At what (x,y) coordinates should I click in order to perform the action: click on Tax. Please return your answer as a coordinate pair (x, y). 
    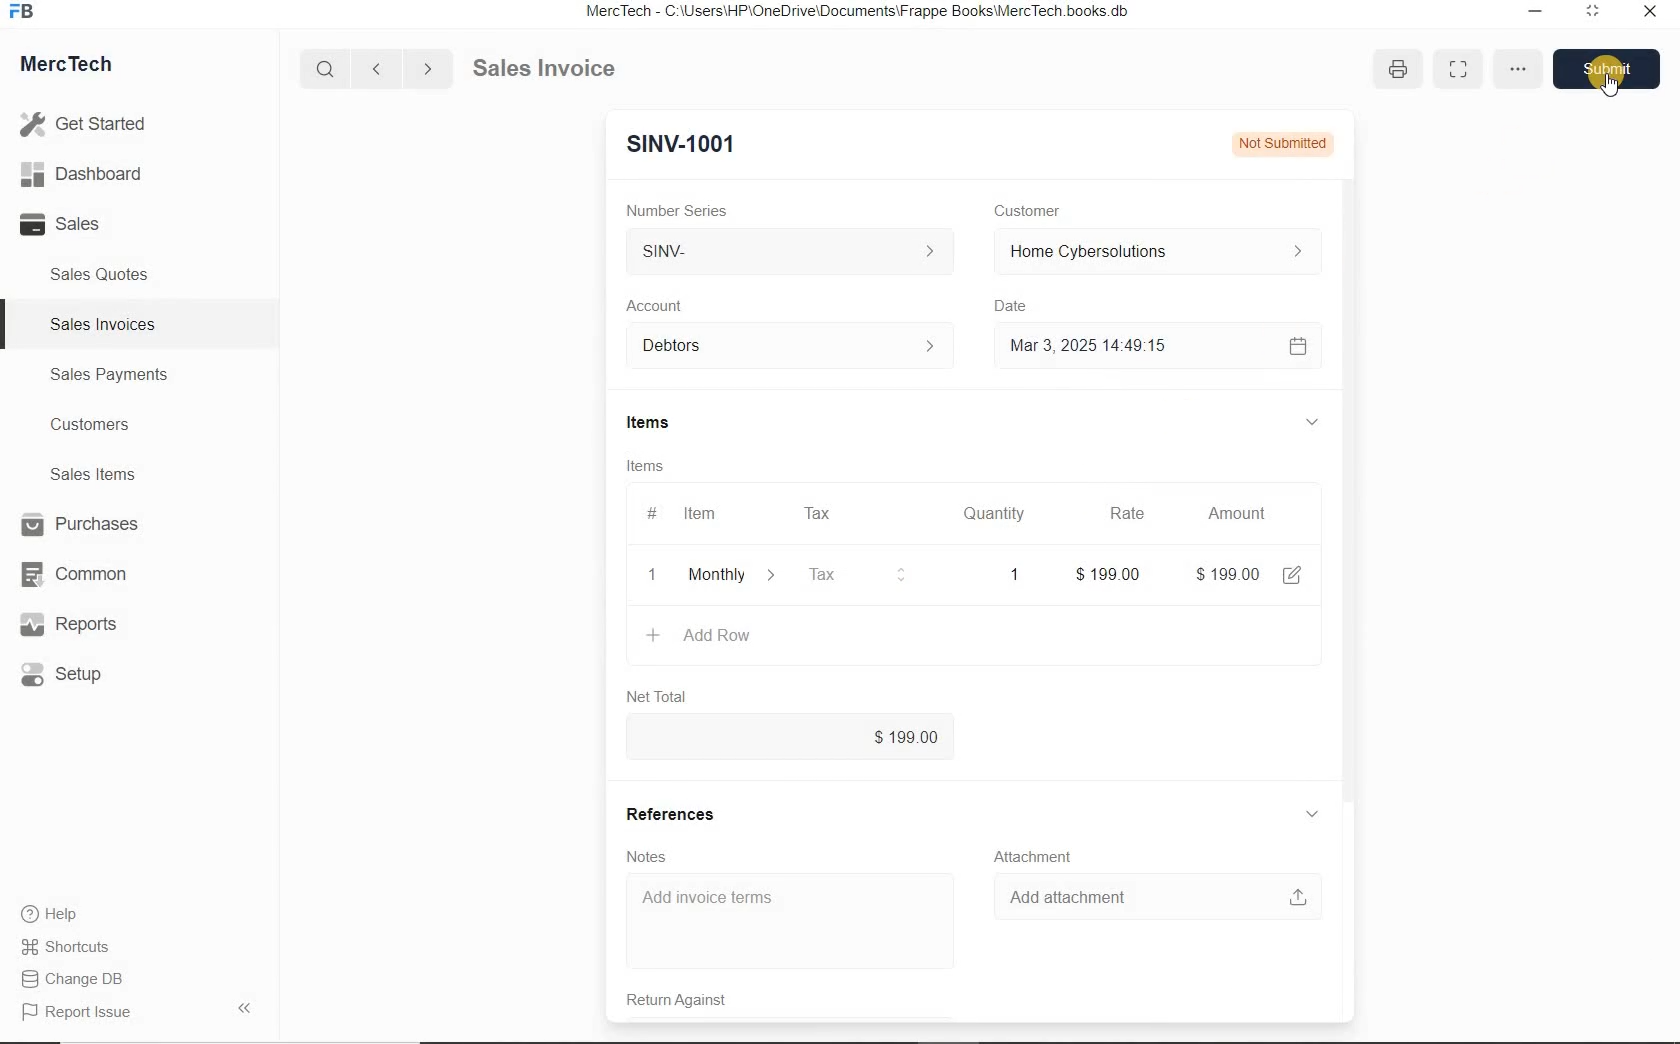
    Looking at the image, I should click on (859, 573).